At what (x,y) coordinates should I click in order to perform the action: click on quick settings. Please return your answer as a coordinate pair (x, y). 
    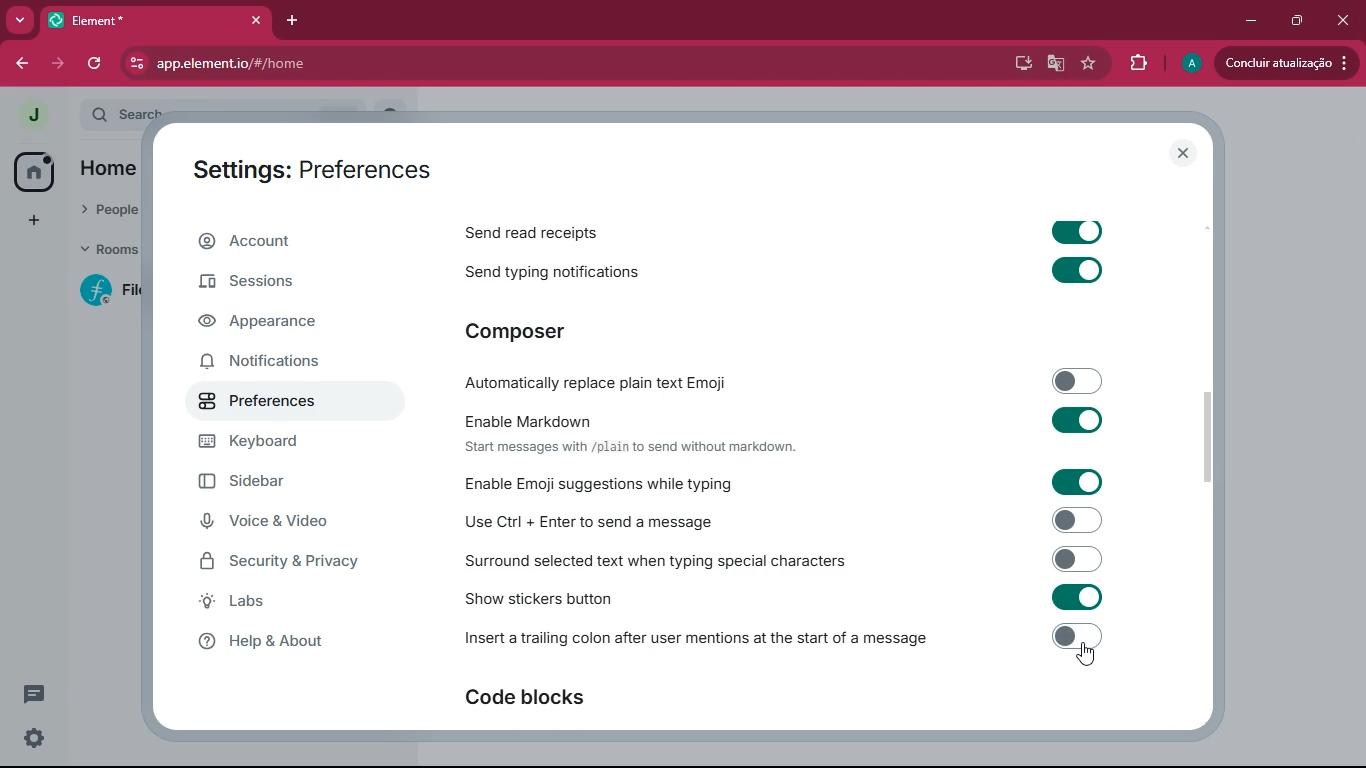
    Looking at the image, I should click on (35, 737).